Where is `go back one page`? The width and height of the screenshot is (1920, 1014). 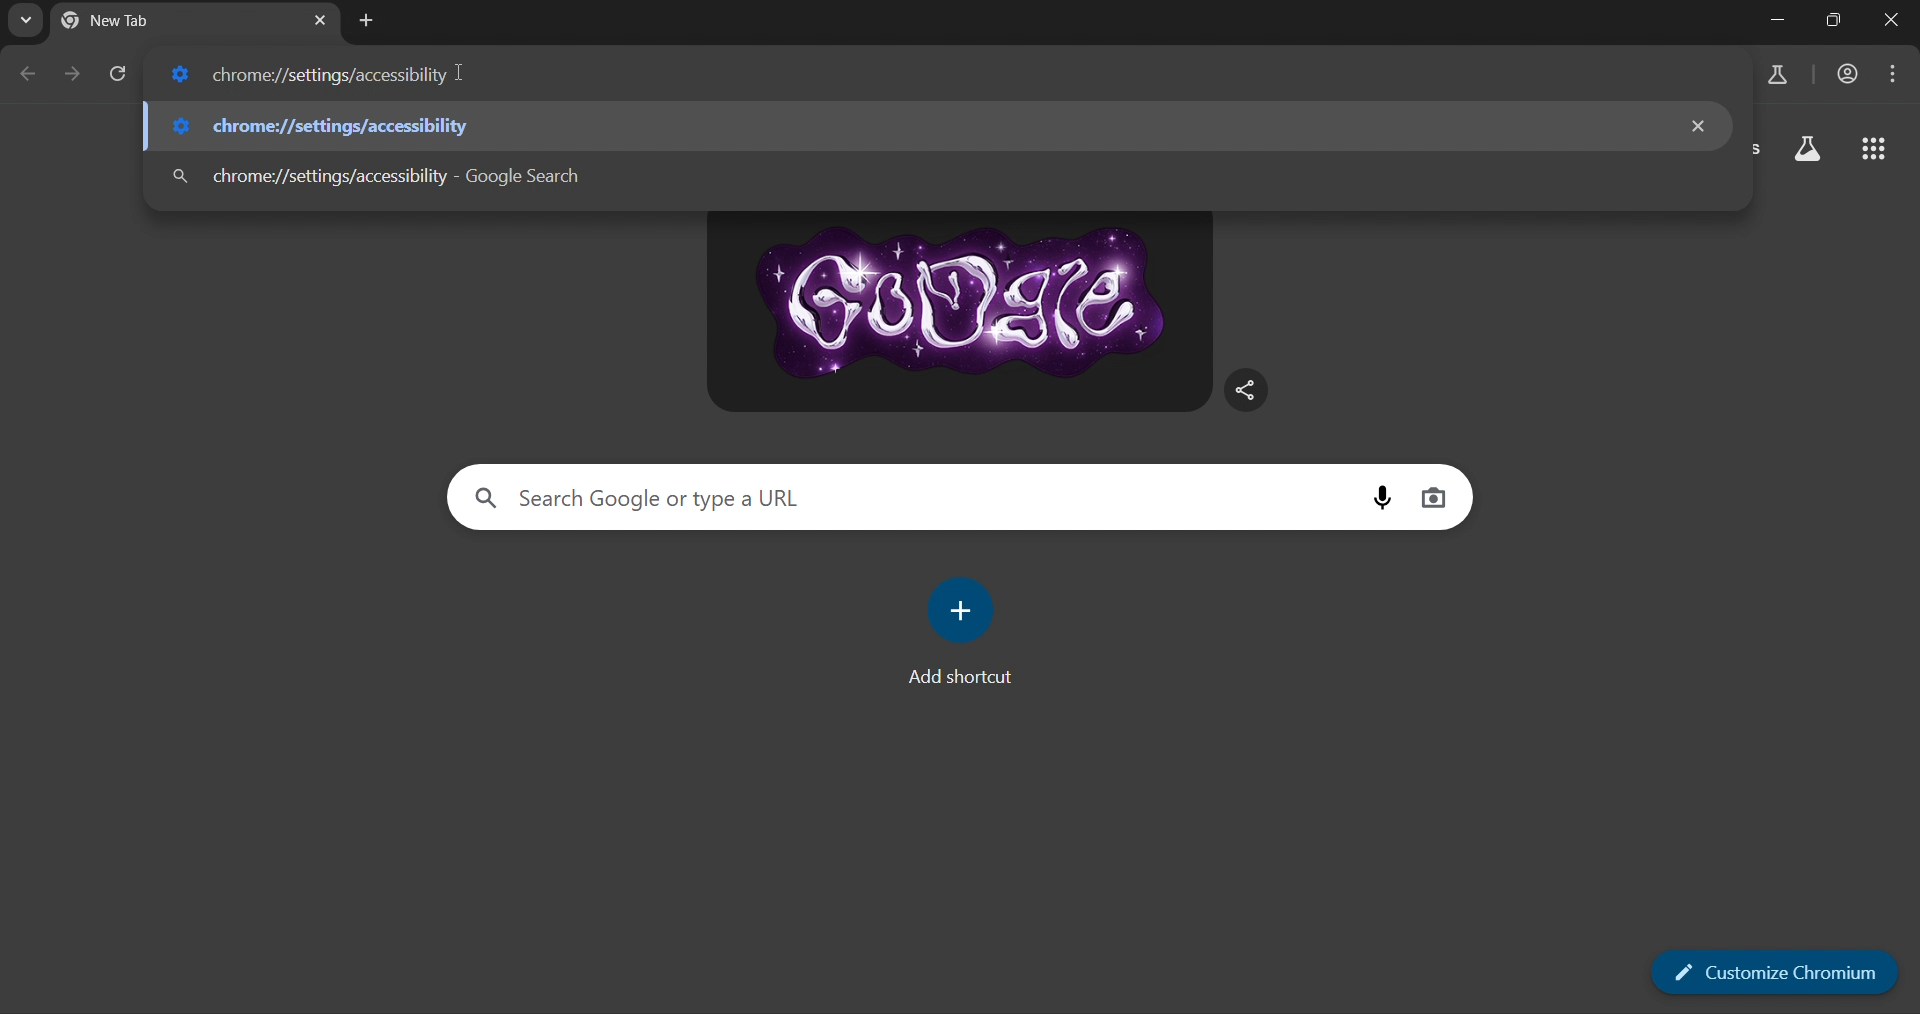 go back one page is located at coordinates (29, 75).